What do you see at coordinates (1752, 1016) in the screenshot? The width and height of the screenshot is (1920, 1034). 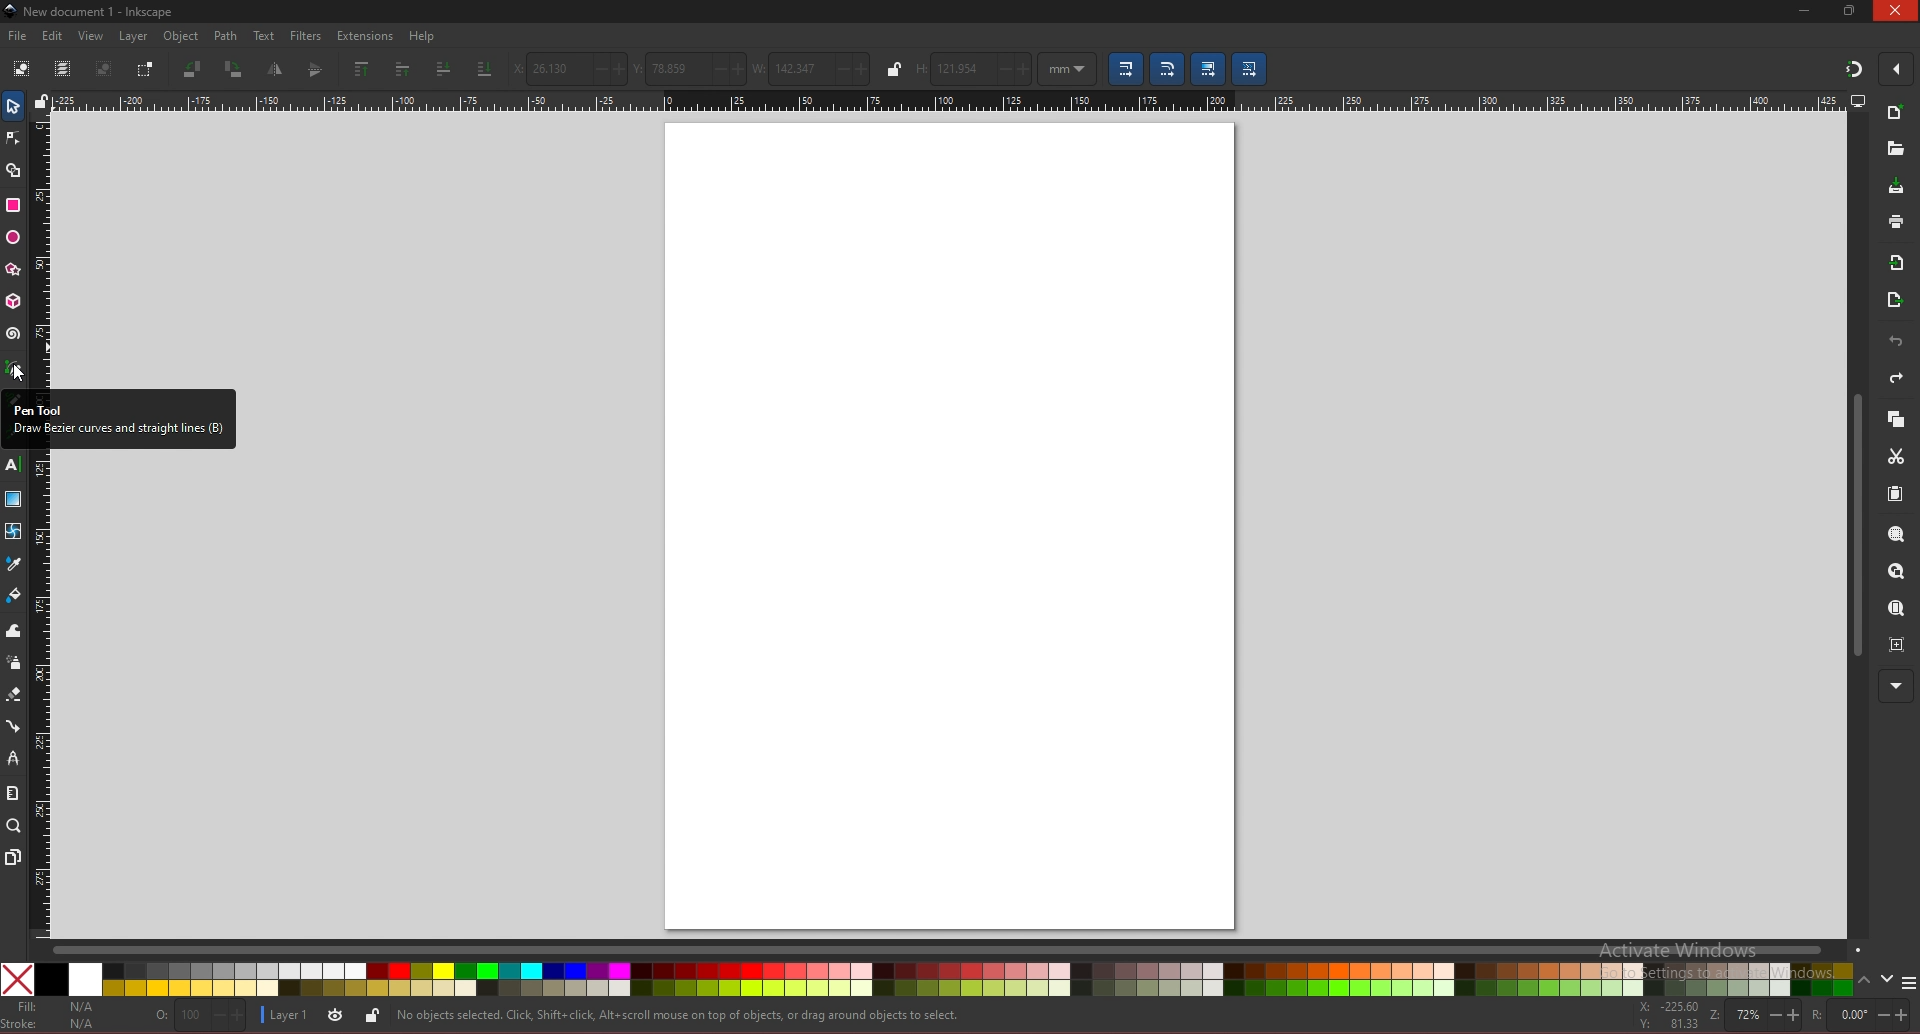 I see `zoom` at bounding box center [1752, 1016].